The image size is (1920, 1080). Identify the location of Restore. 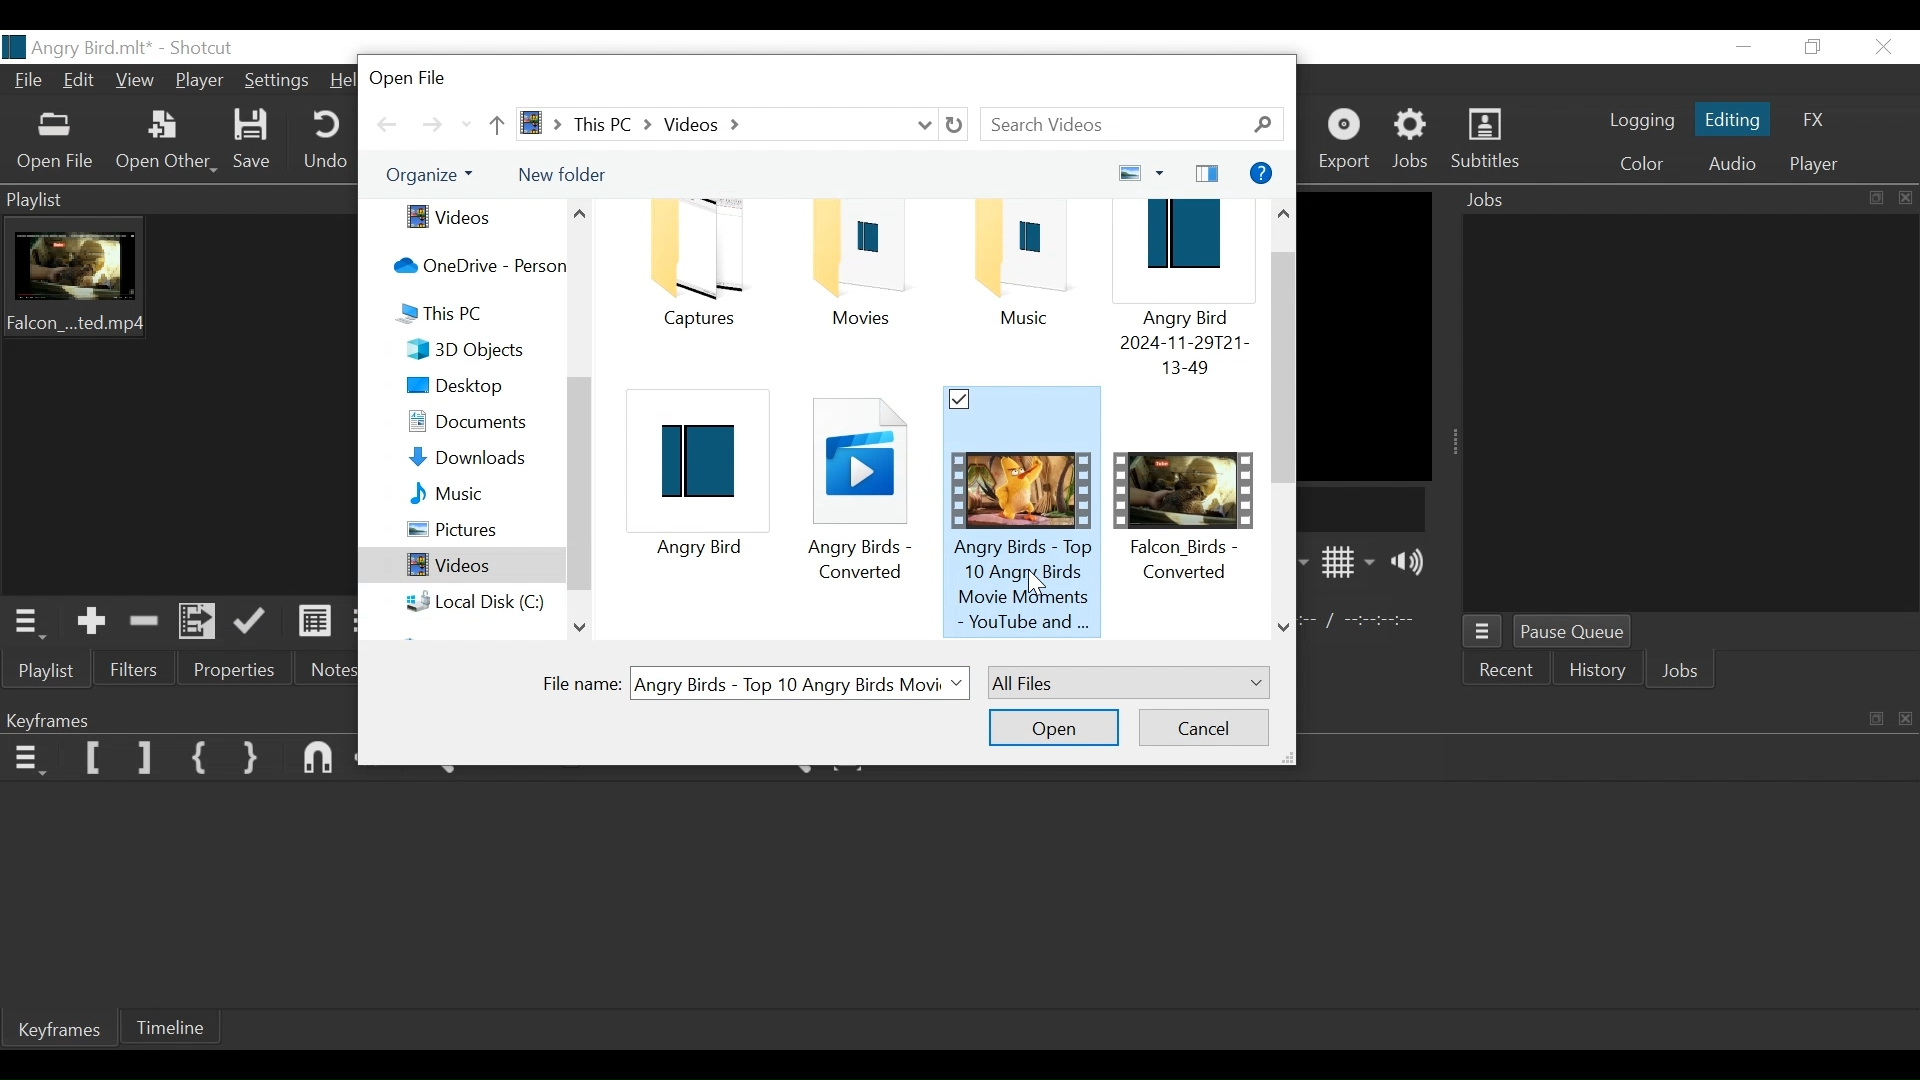
(1815, 48).